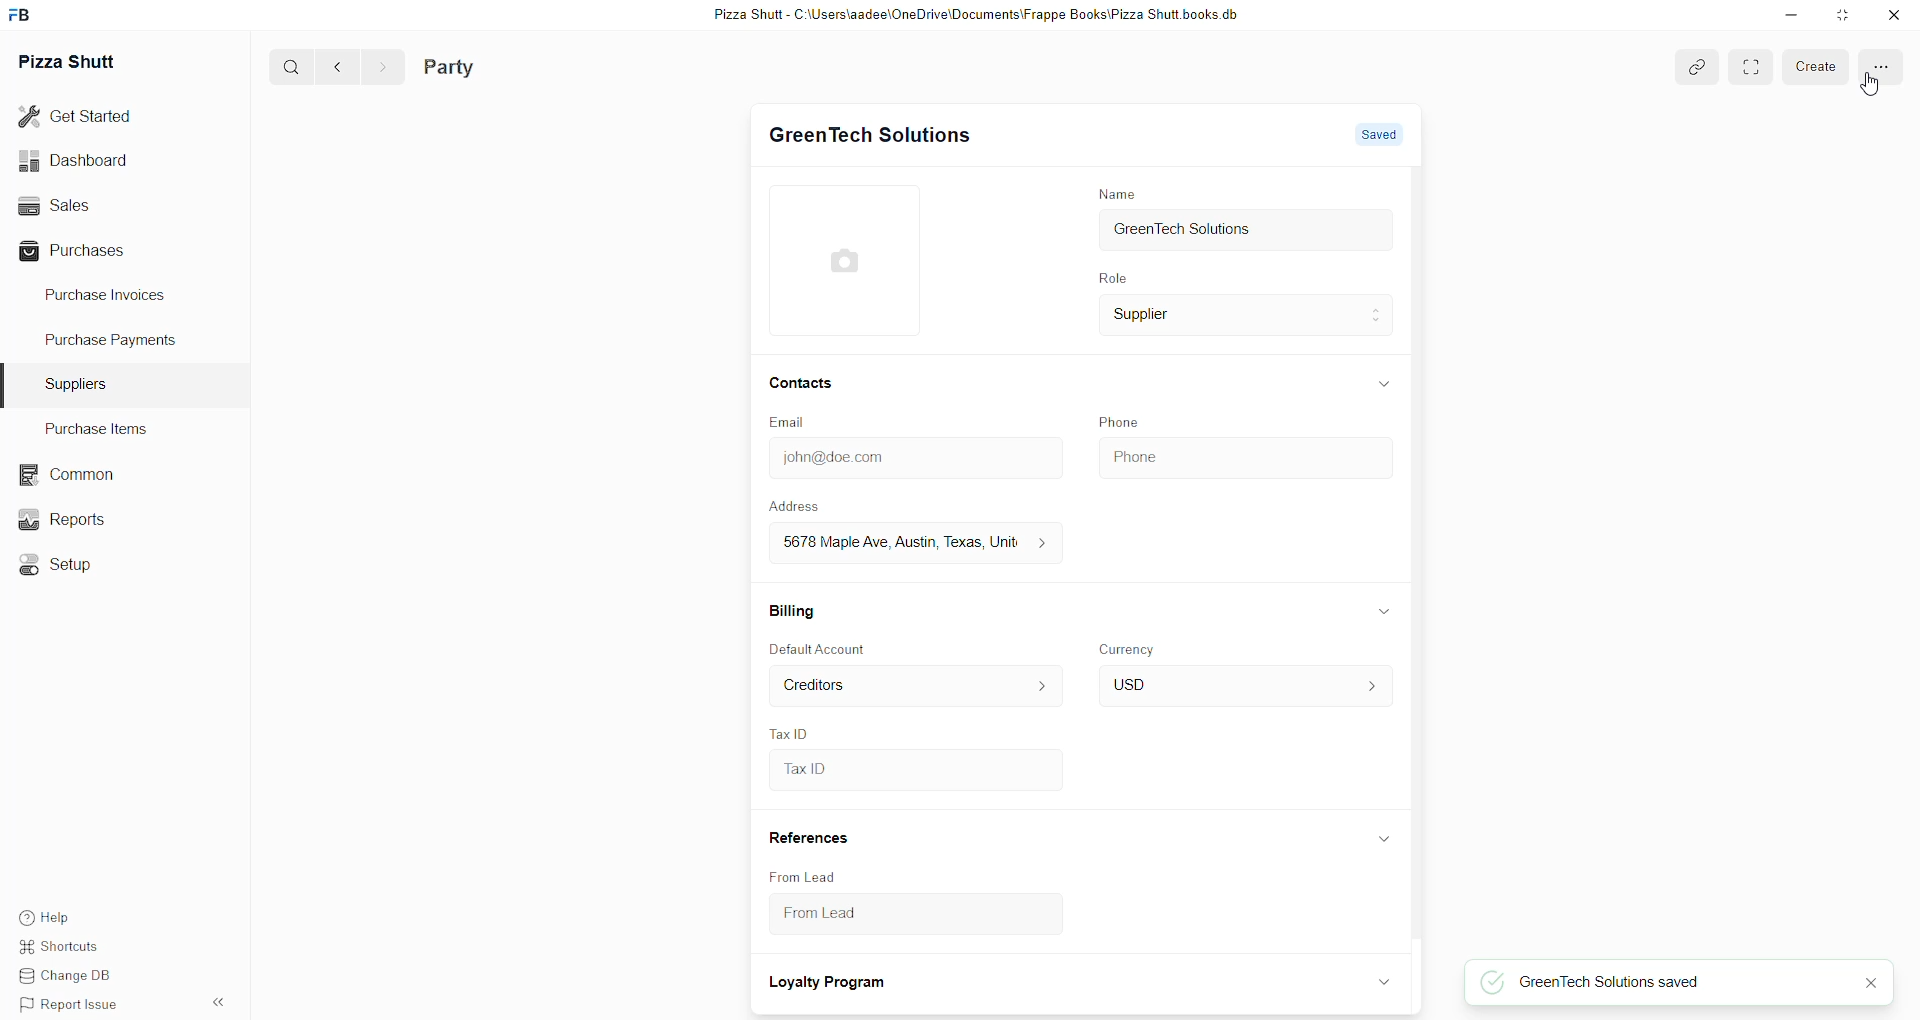 The height and width of the screenshot is (1020, 1920). What do you see at coordinates (790, 731) in the screenshot?
I see `Tax ID` at bounding box center [790, 731].